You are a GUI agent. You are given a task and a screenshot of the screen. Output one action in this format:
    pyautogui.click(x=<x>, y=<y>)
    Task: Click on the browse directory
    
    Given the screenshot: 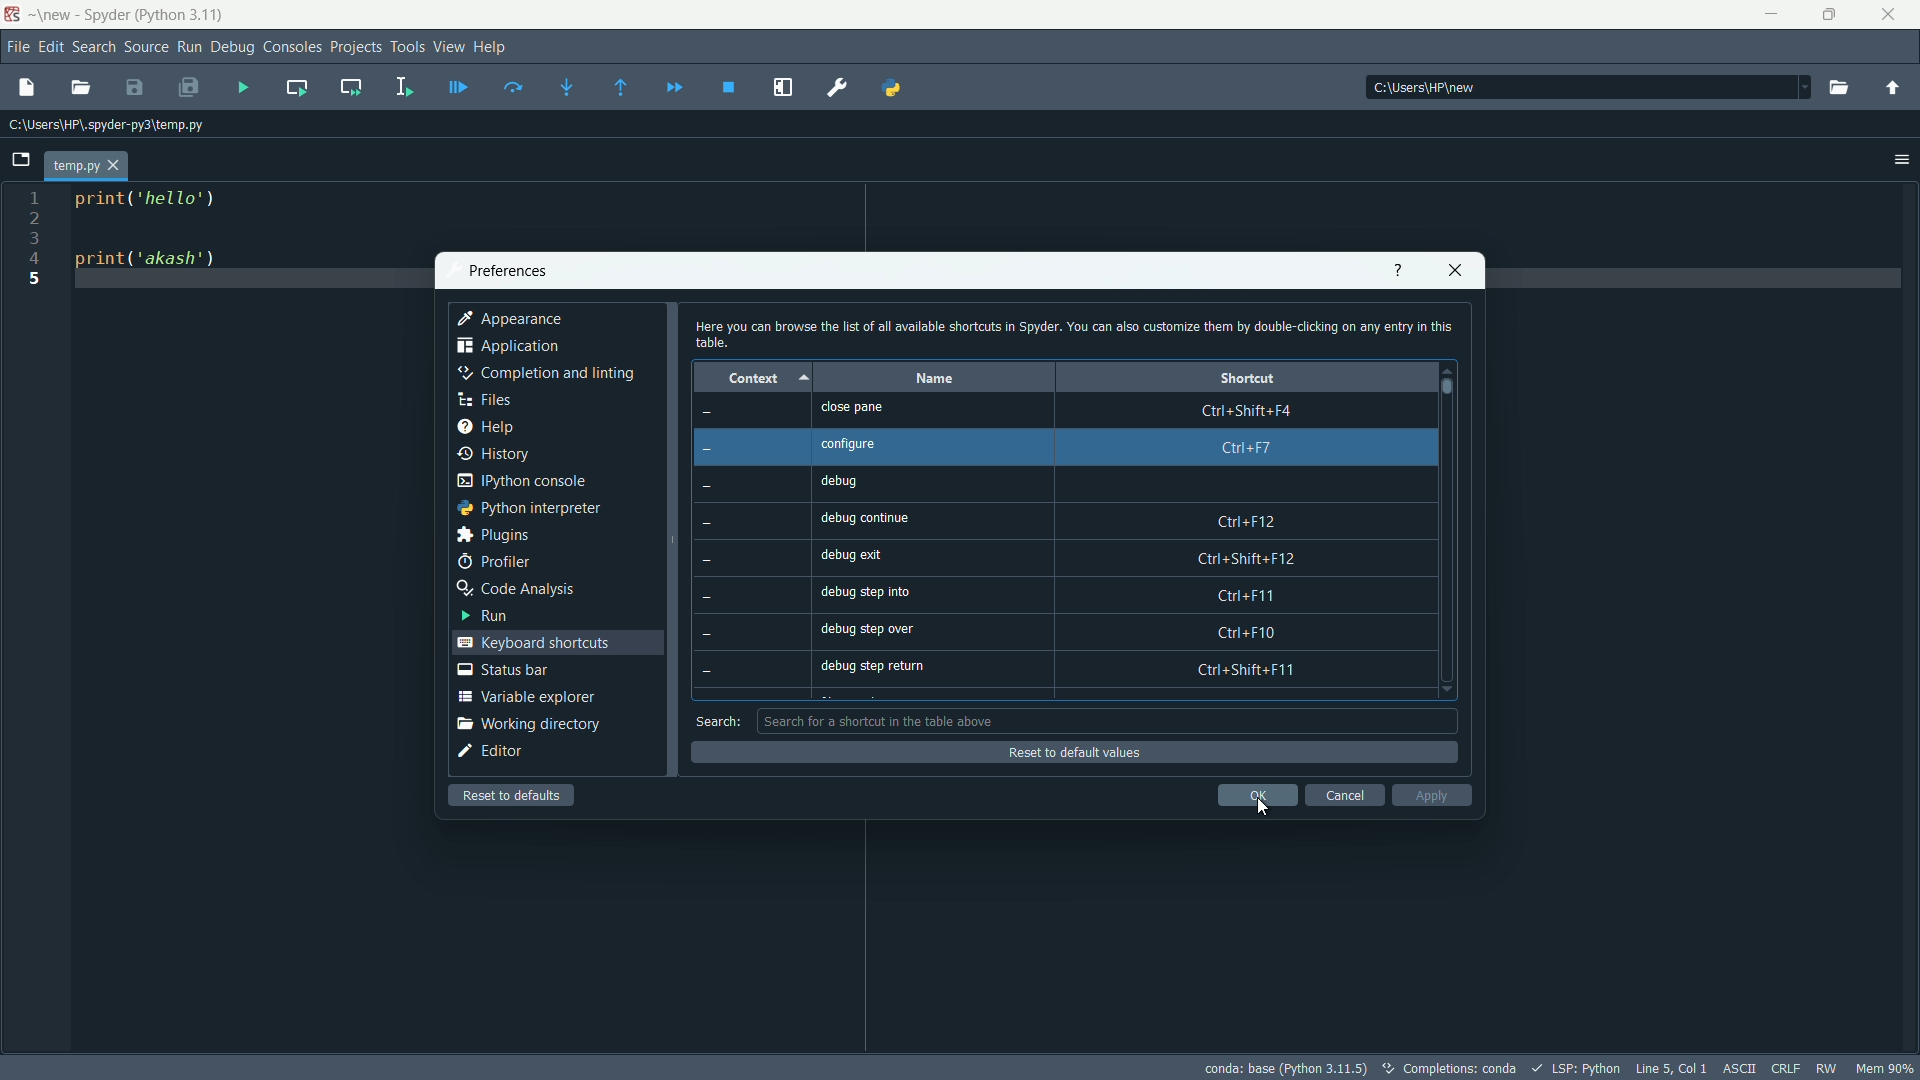 What is the action you would take?
    pyautogui.click(x=1841, y=89)
    